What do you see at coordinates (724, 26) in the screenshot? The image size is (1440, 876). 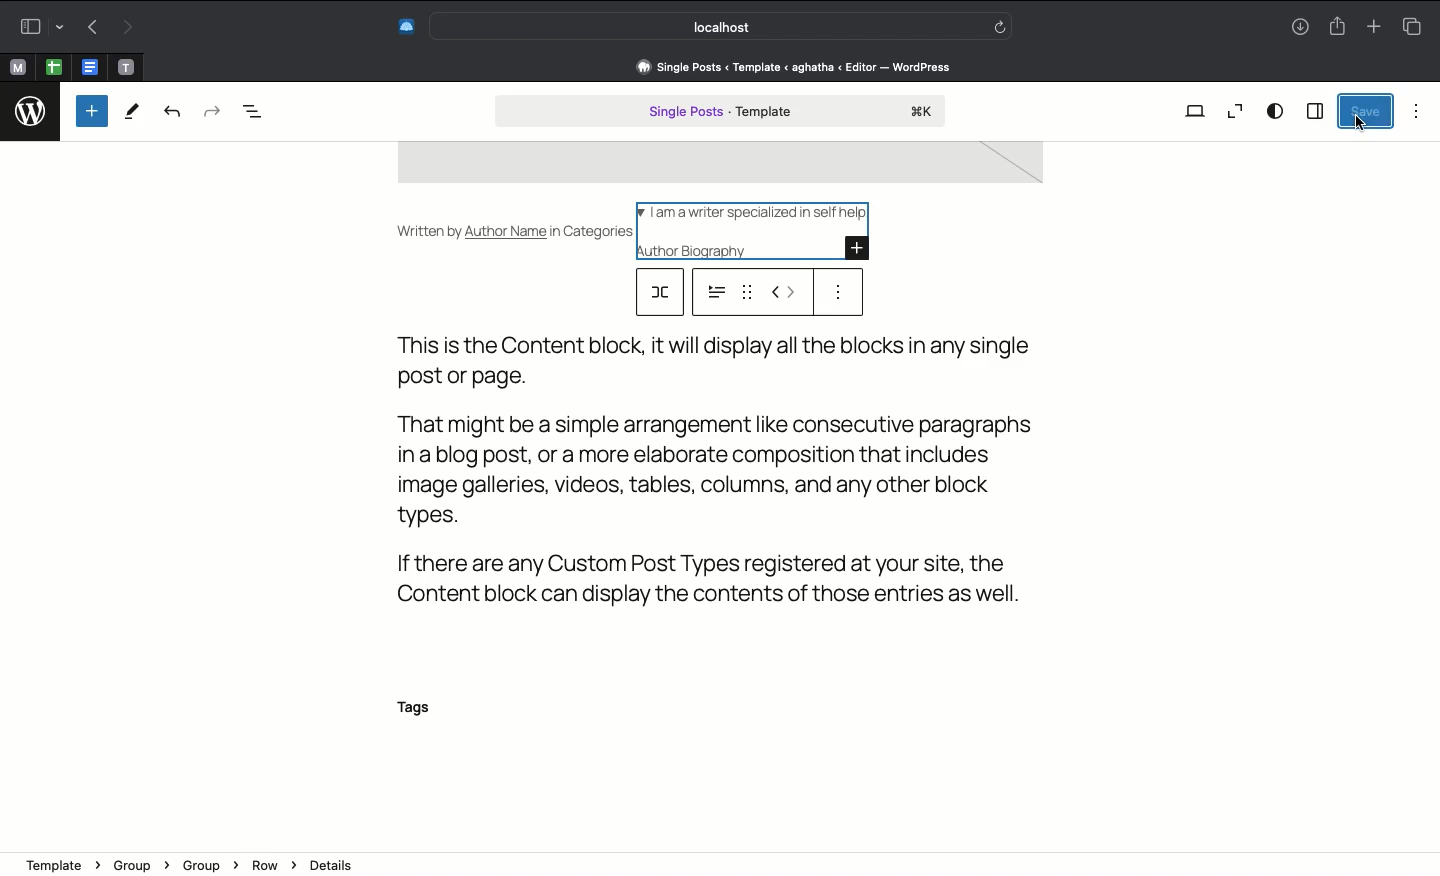 I see `Search bar` at bounding box center [724, 26].